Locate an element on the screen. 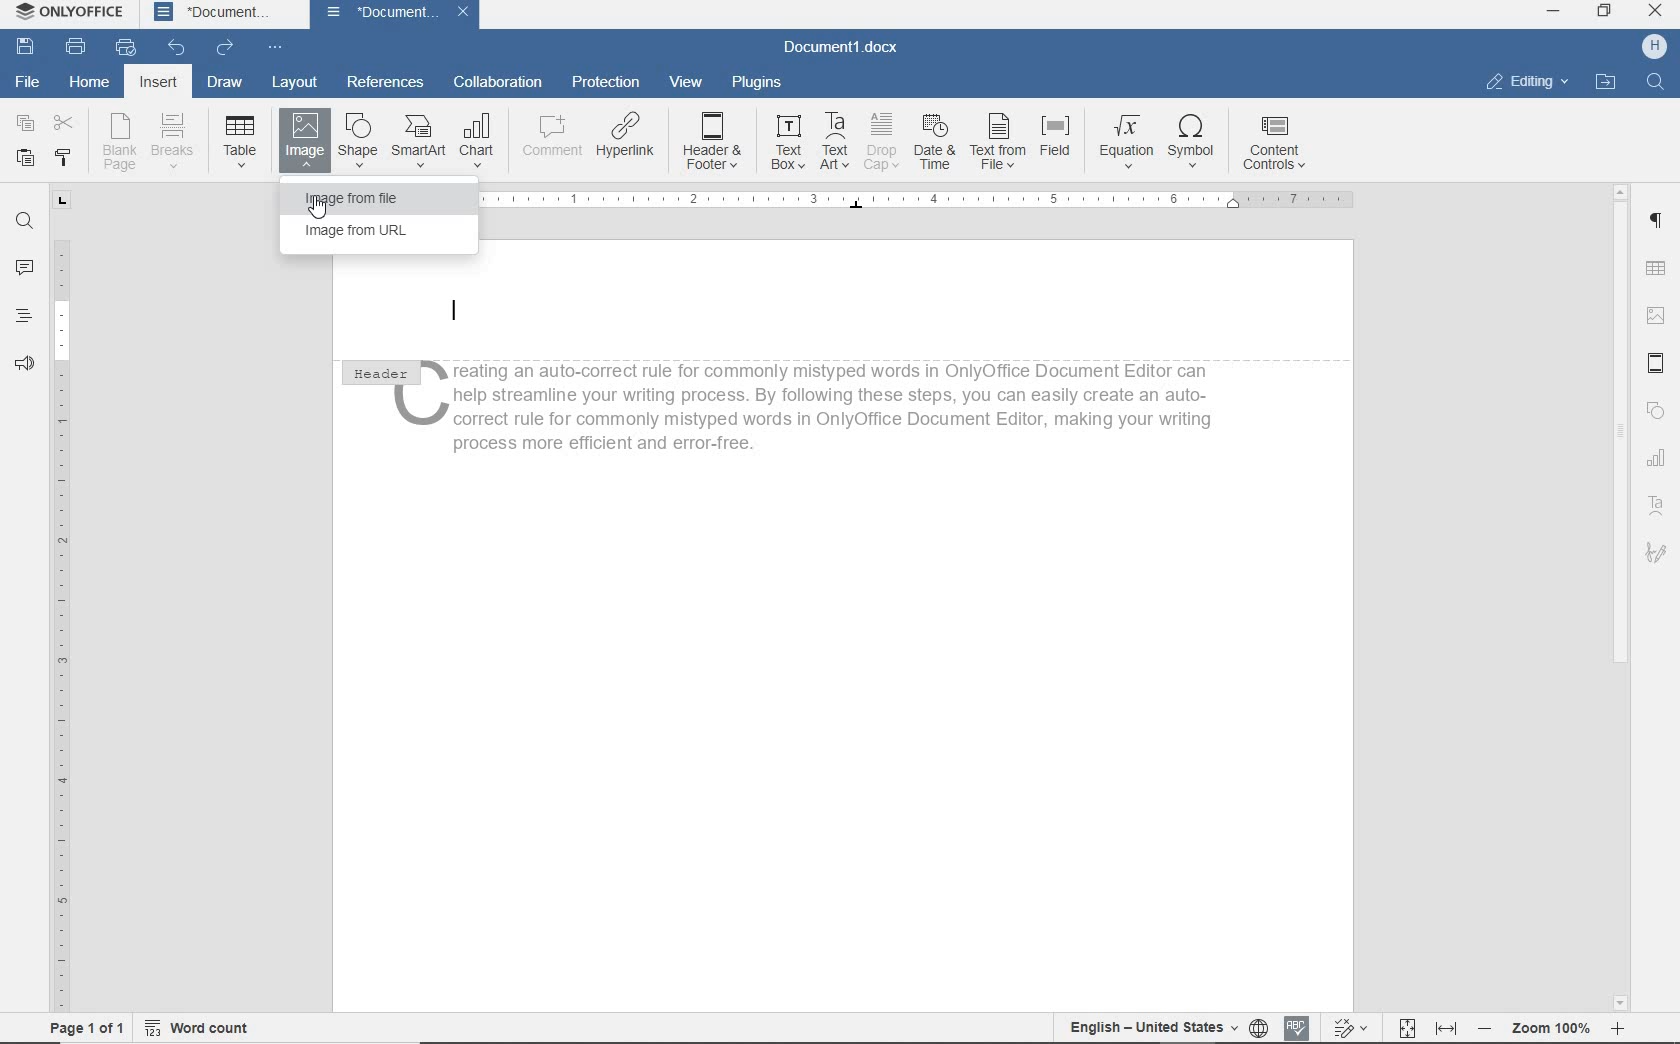 This screenshot has width=1680, height=1044. DRAW is located at coordinates (225, 83).